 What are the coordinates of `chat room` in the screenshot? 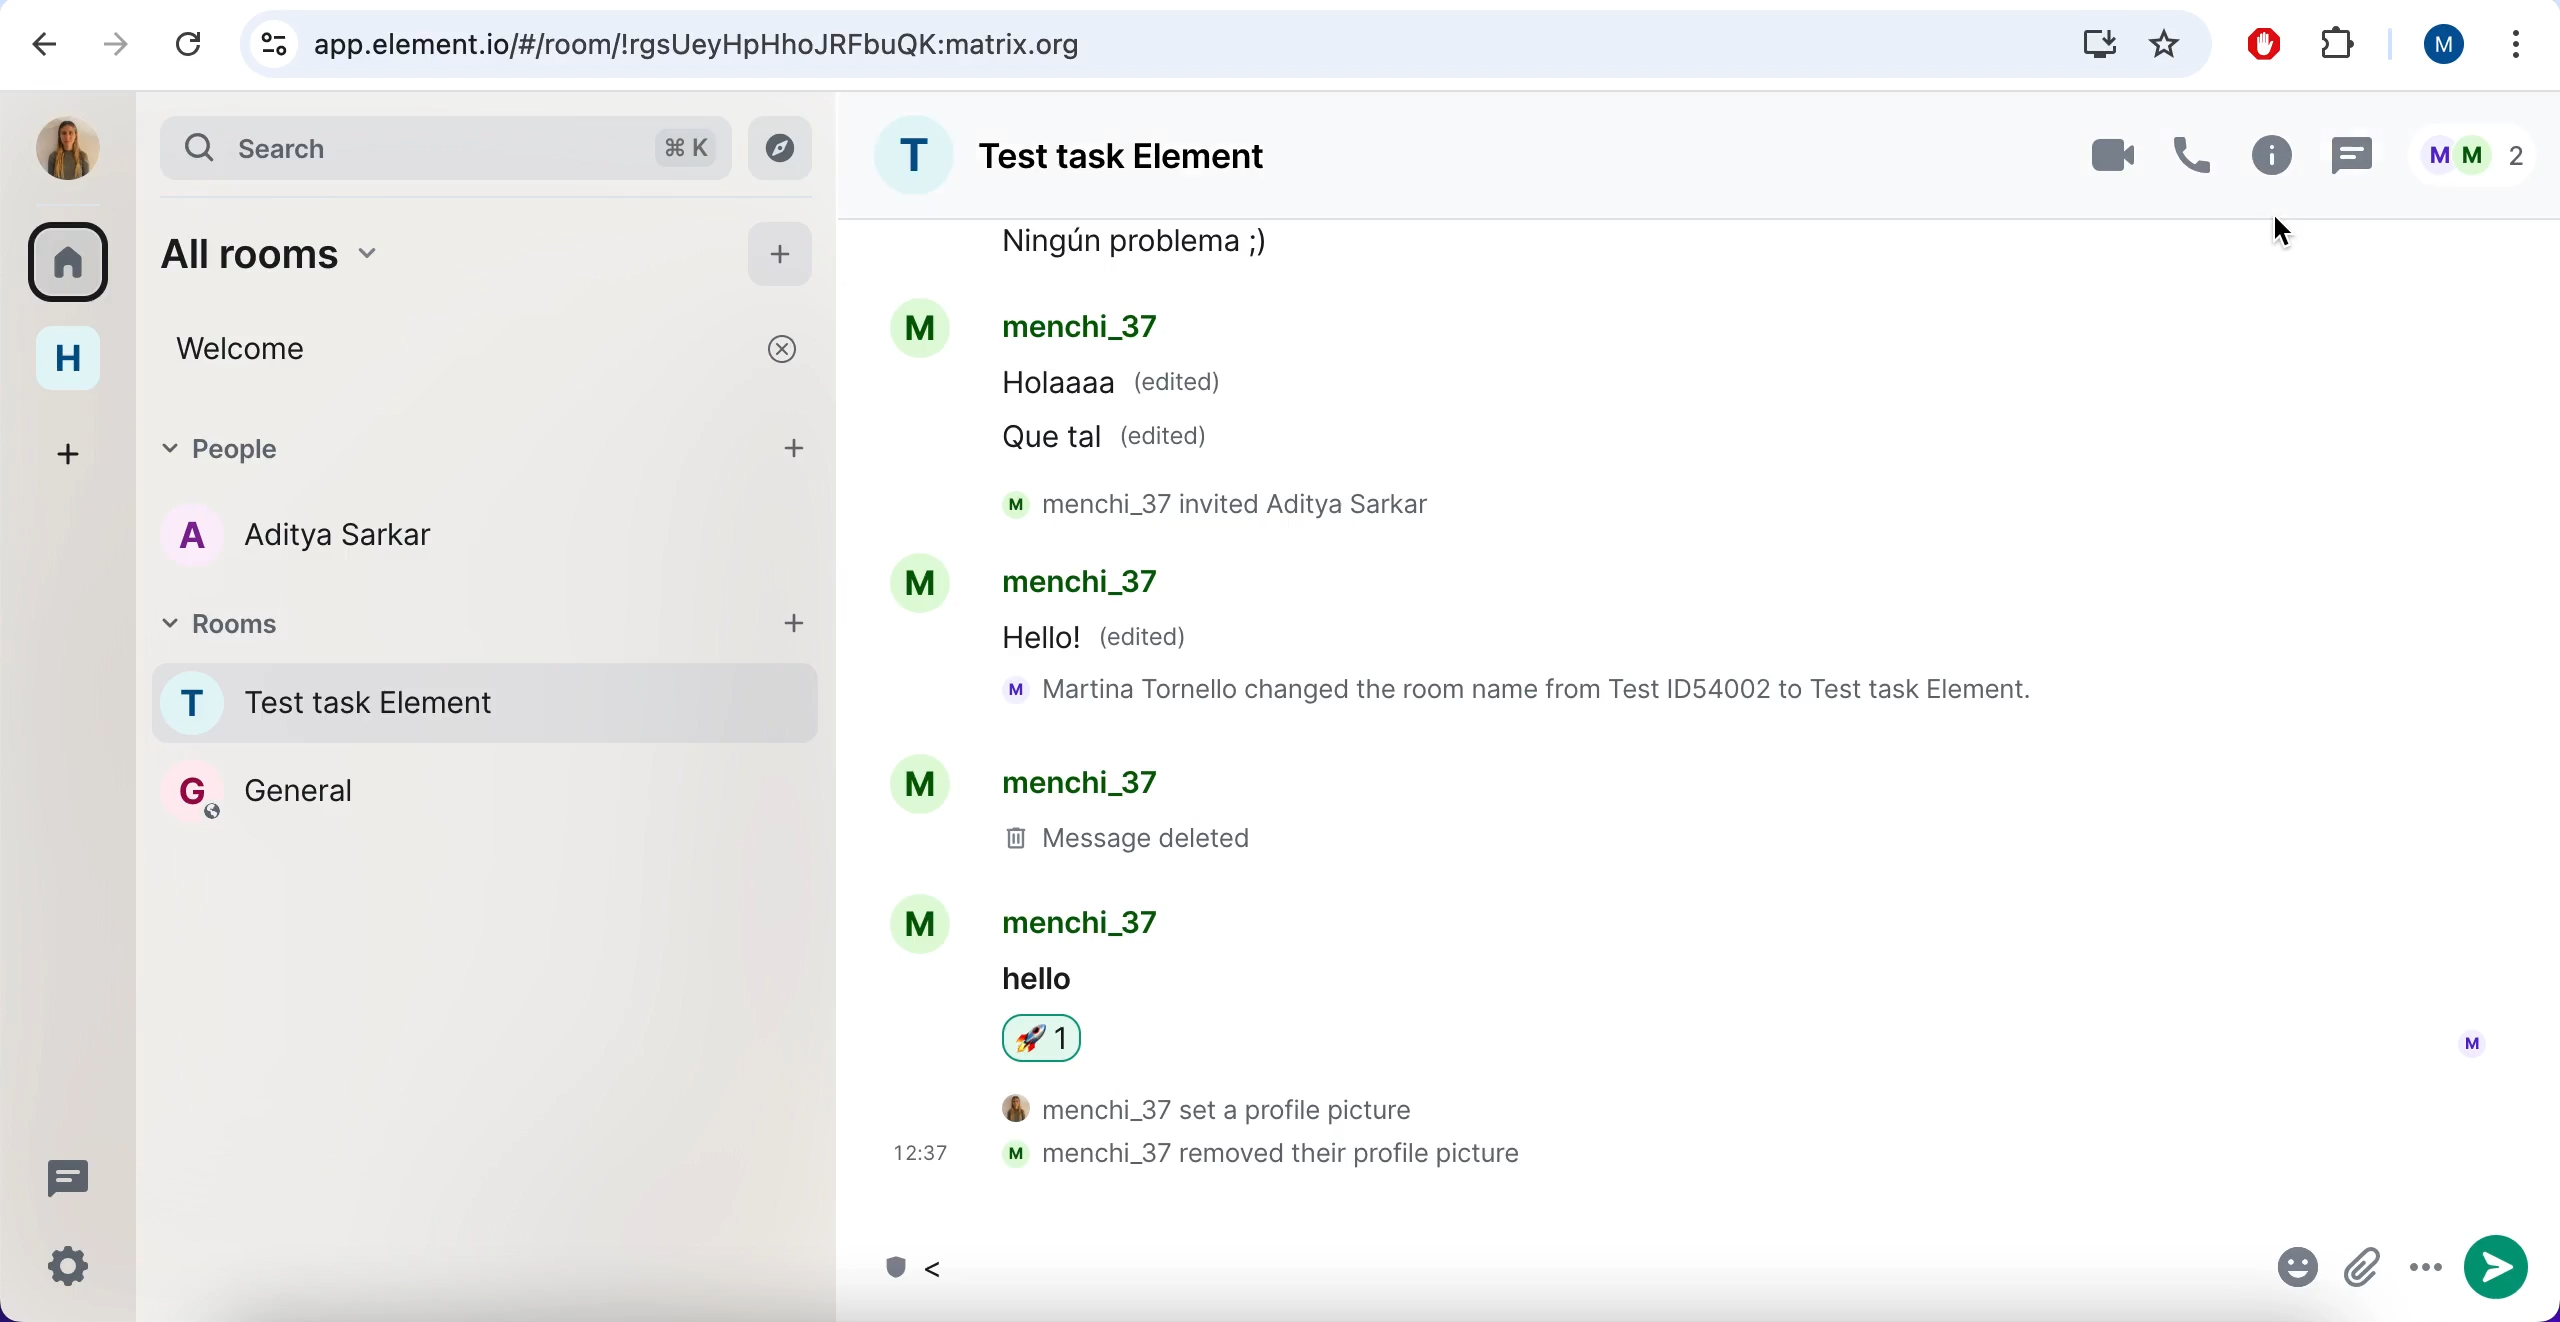 It's located at (490, 707).